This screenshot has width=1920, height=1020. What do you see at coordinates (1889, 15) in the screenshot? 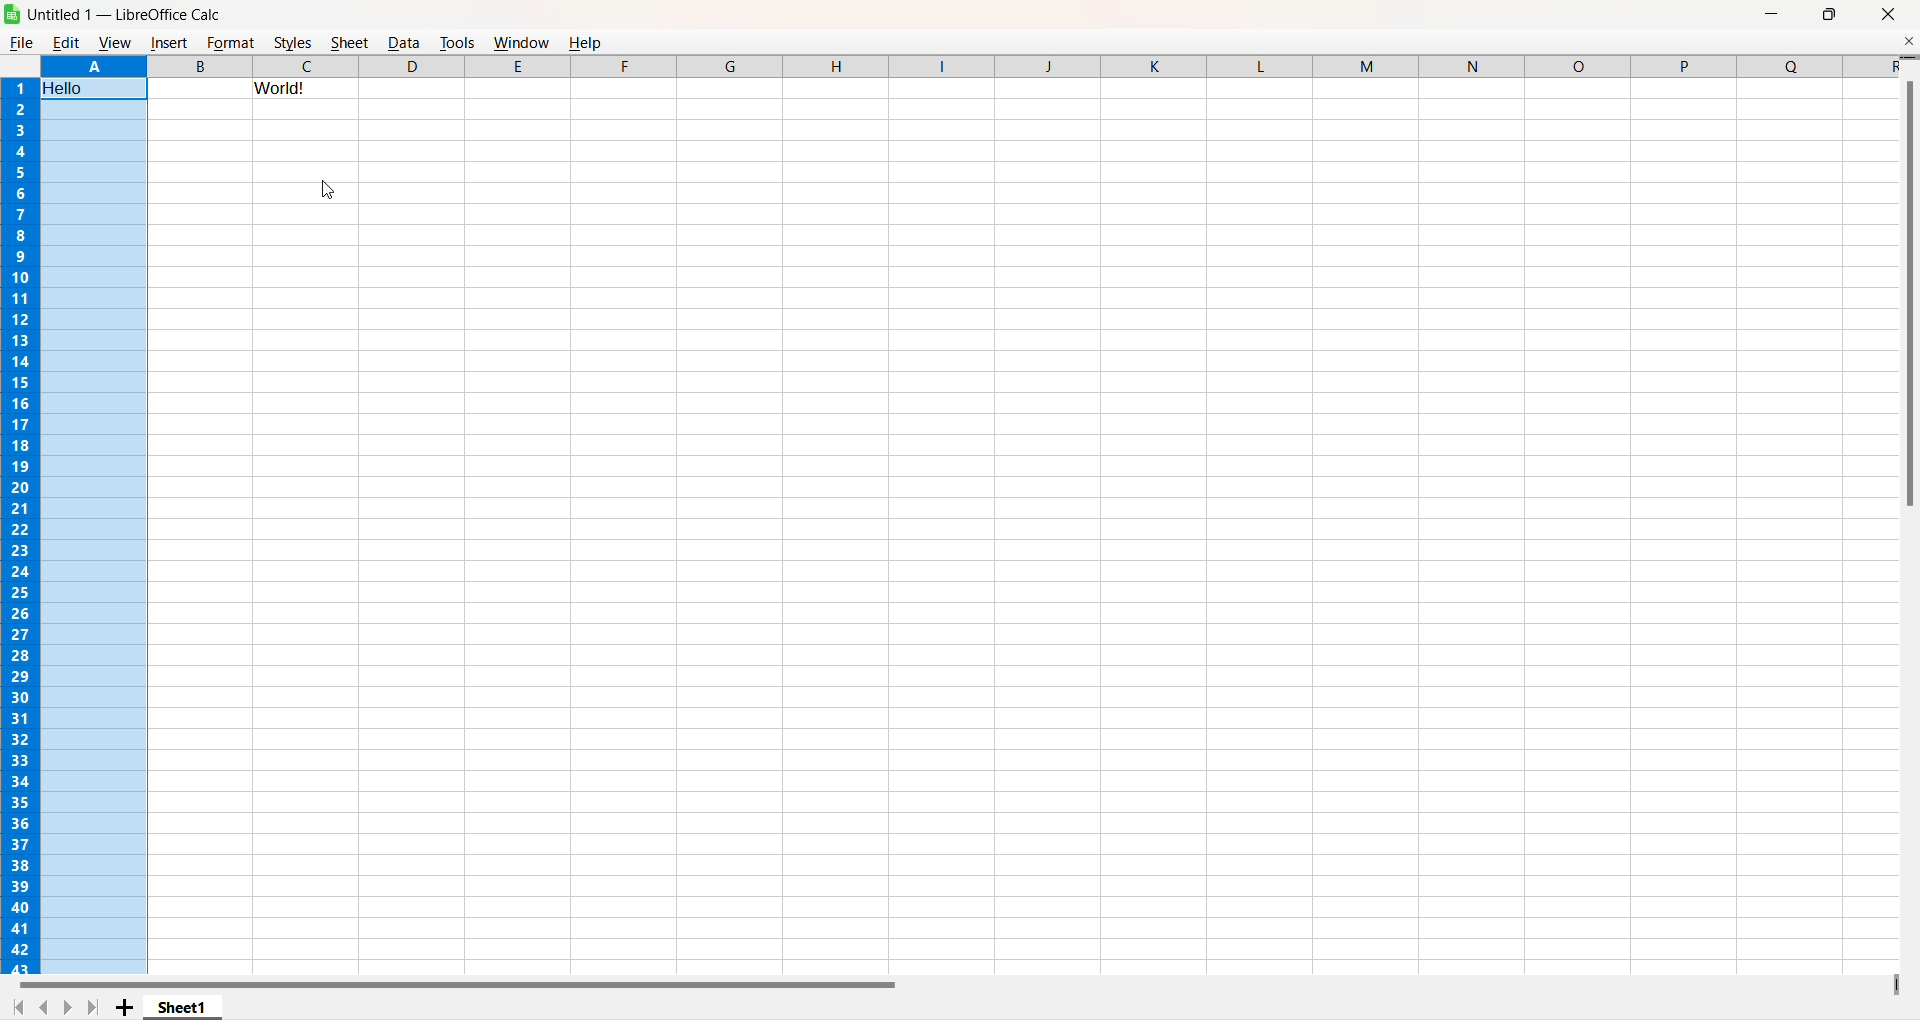
I see `Close` at bounding box center [1889, 15].